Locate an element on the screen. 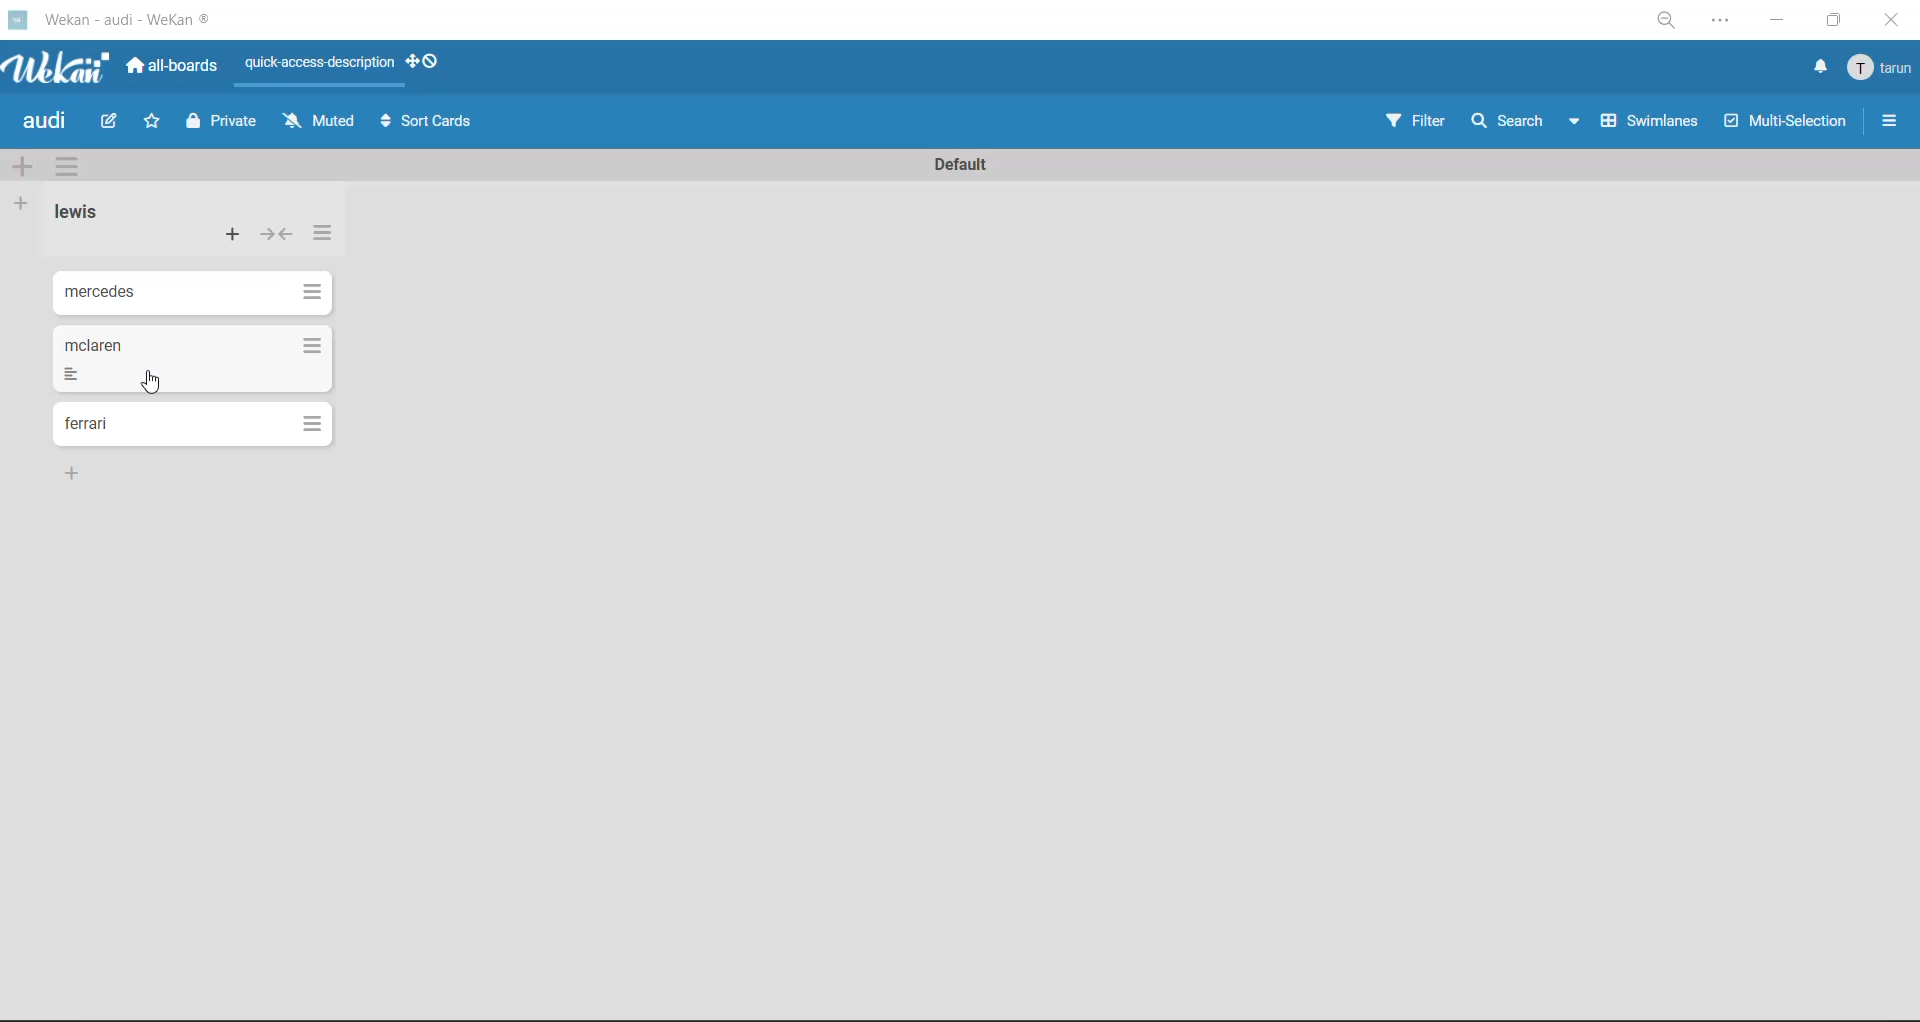 This screenshot has height=1022, width=1920. collapse is located at coordinates (275, 234).